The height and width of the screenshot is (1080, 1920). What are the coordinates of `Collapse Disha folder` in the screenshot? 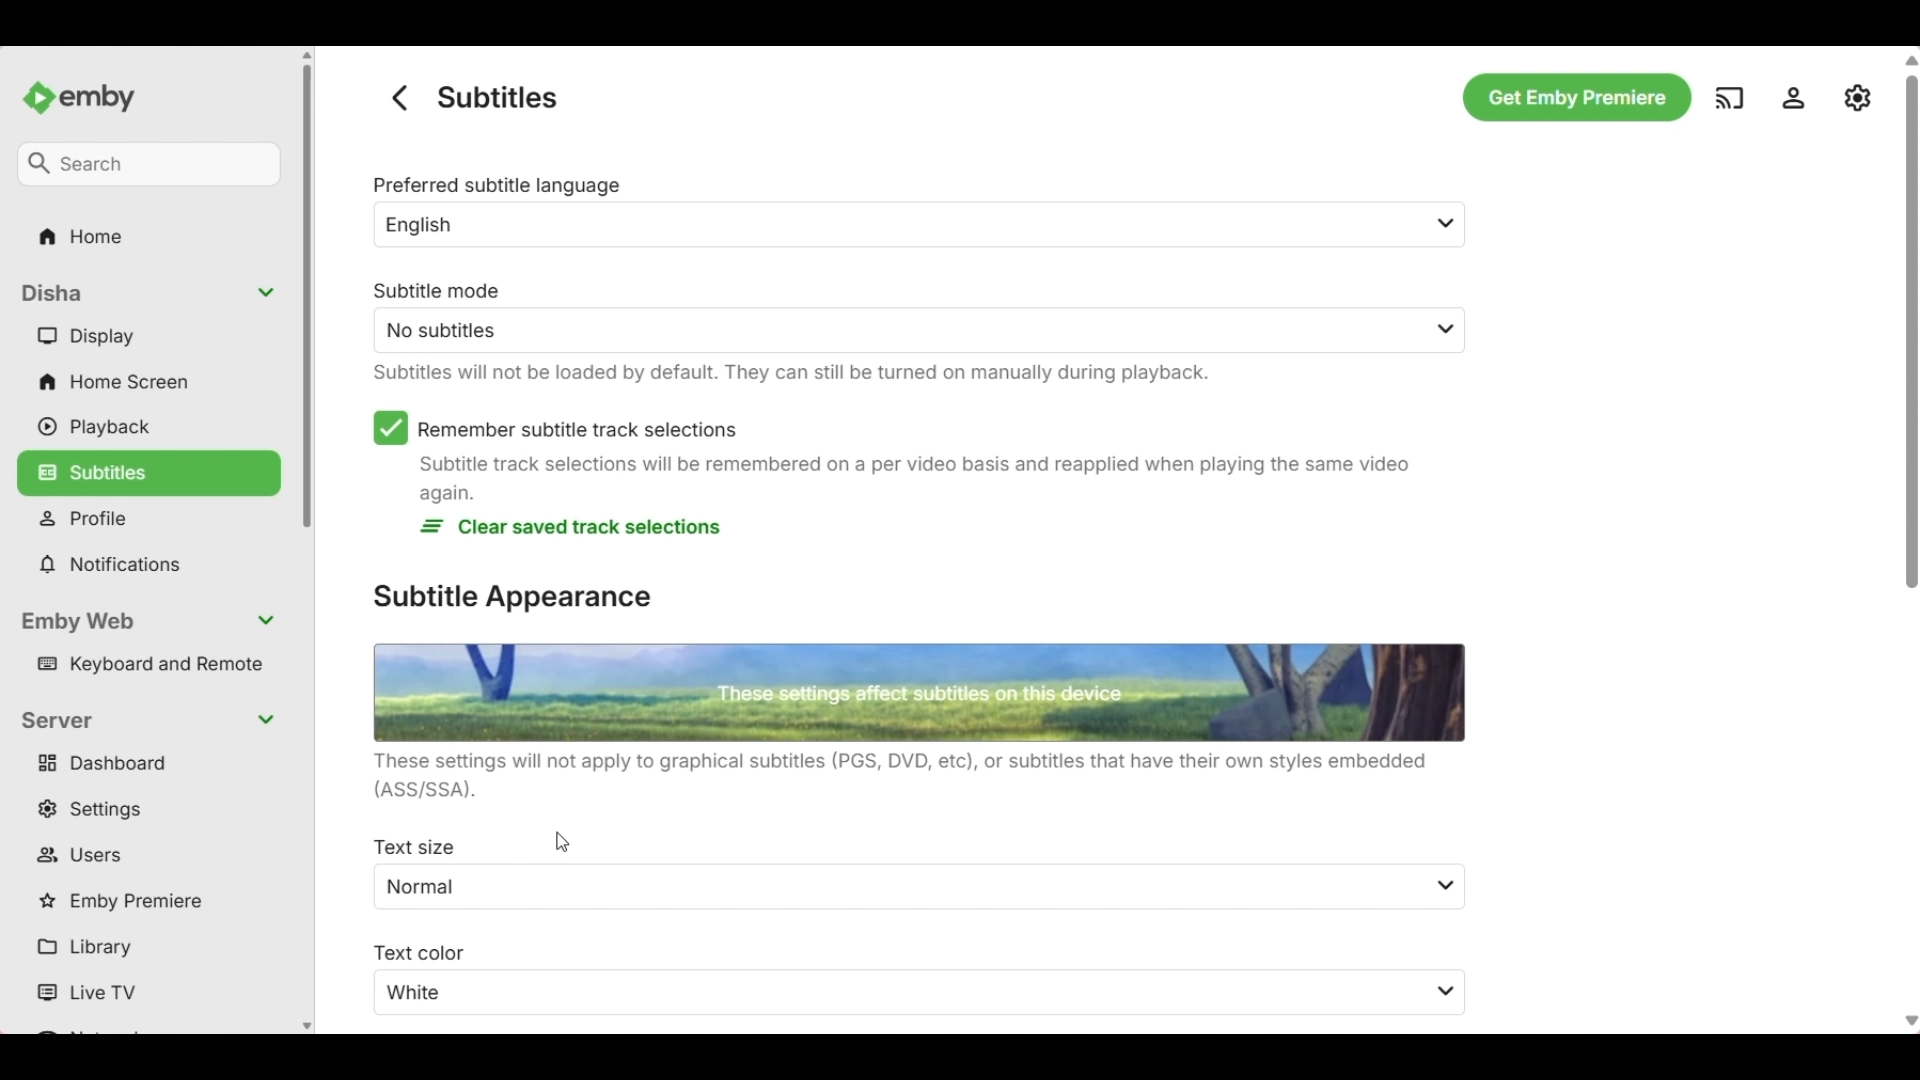 It's located at (152, 293).